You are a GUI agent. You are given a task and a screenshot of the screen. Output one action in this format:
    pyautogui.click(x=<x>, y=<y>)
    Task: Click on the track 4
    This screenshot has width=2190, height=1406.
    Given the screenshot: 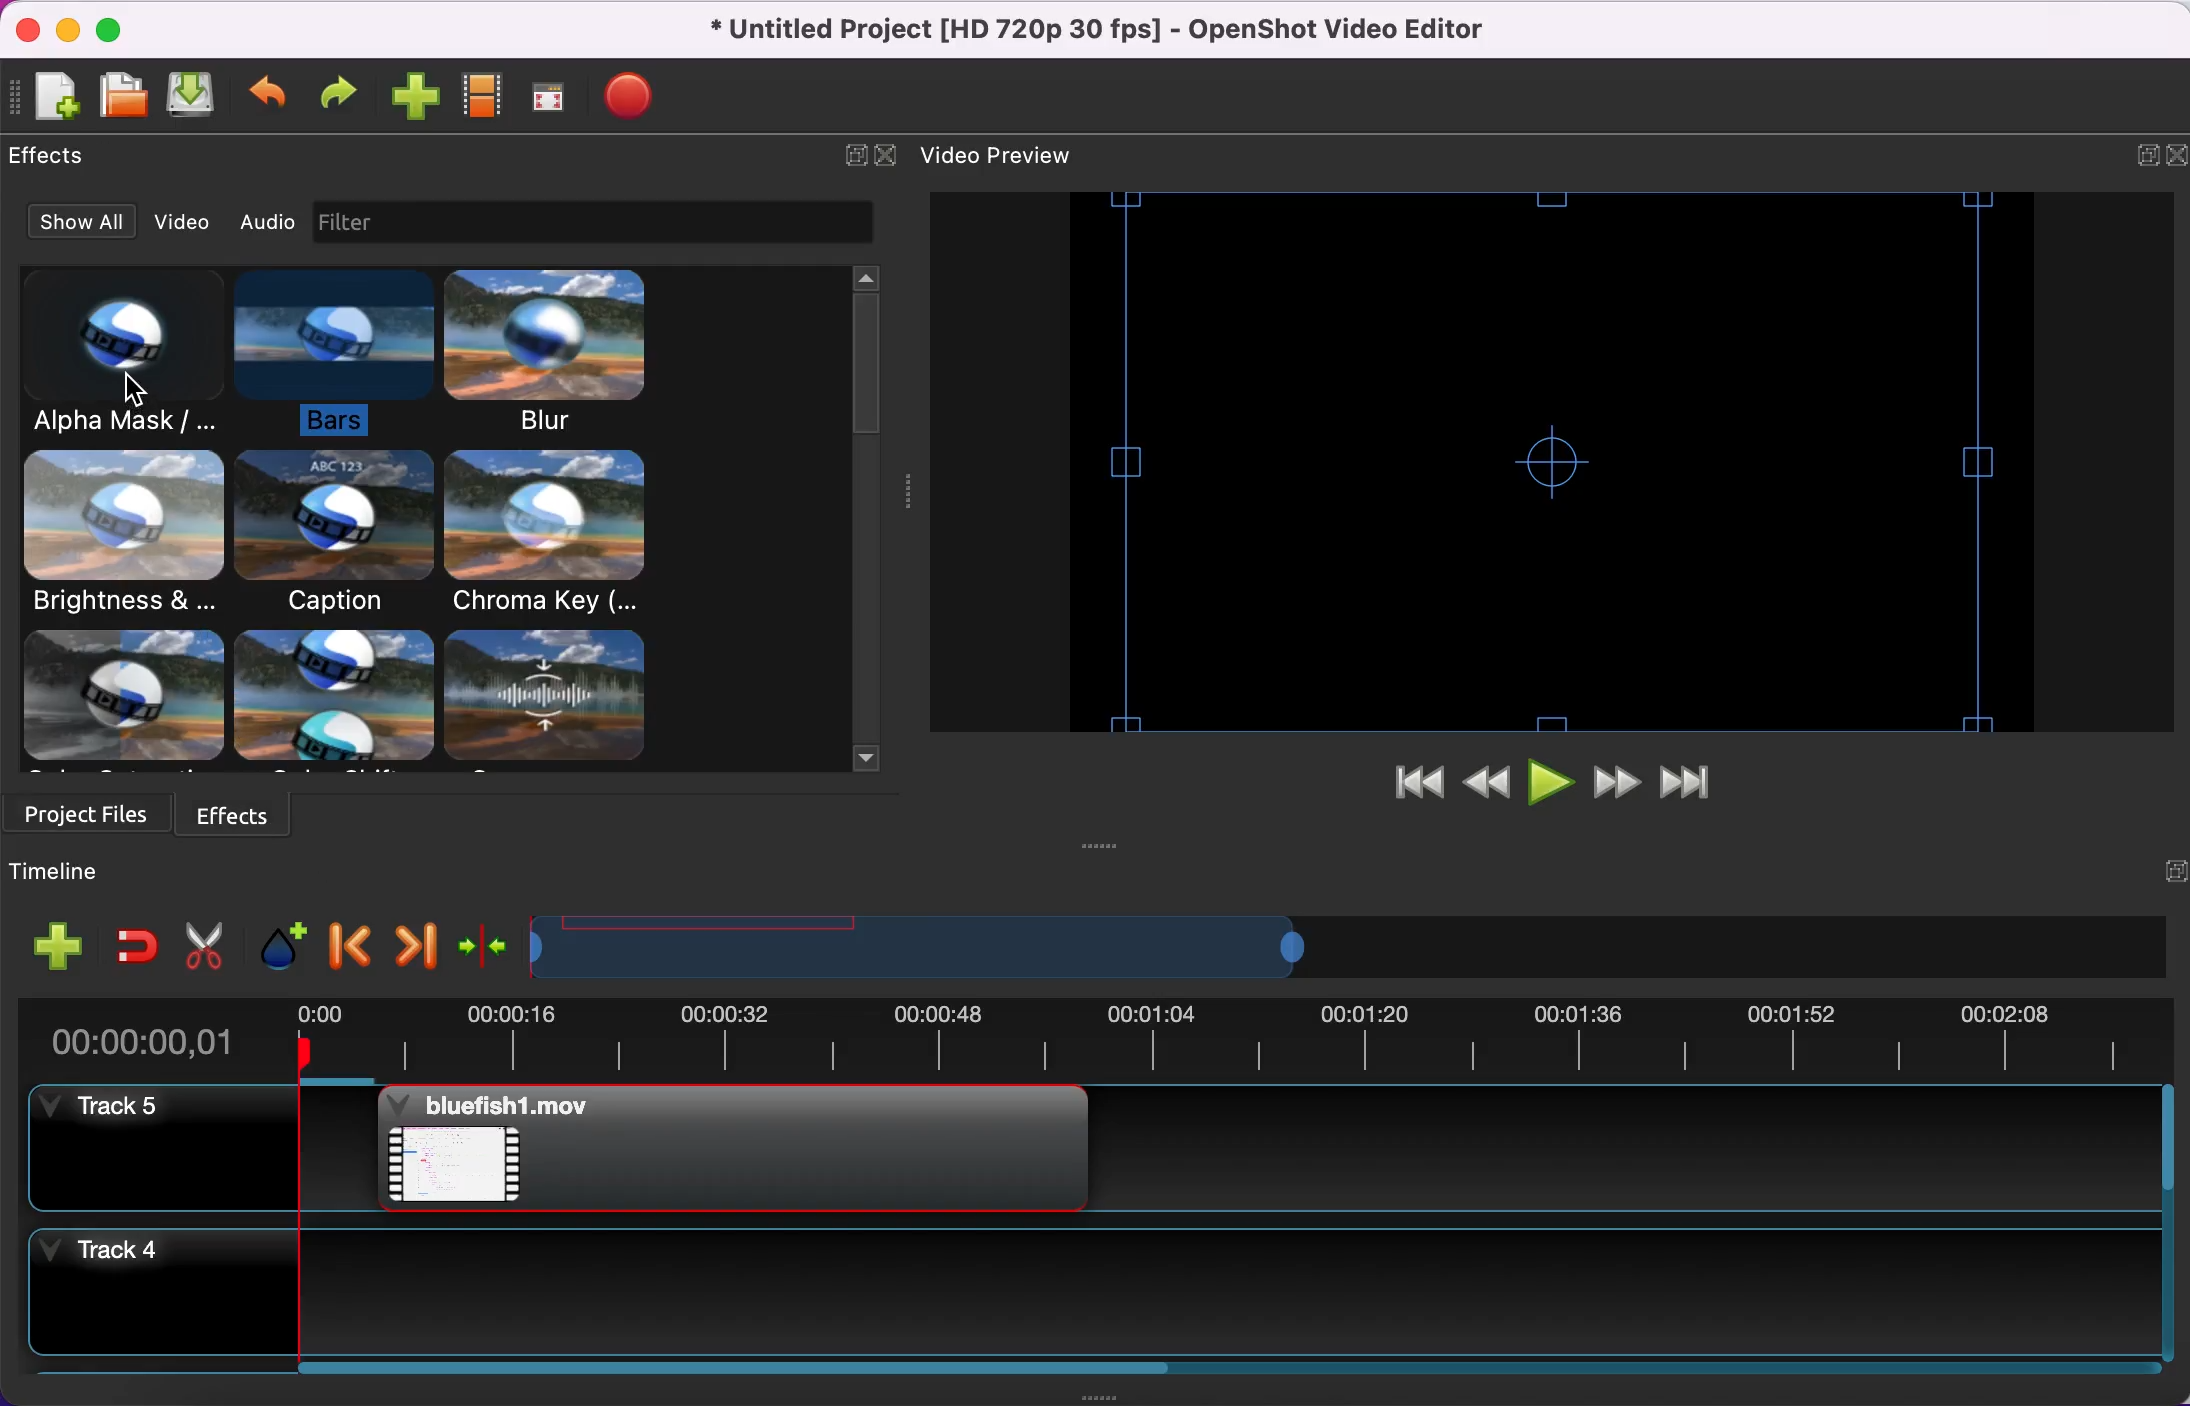 What is the action you would take?
    pyautogui.click(x=1107, y=1298)
    